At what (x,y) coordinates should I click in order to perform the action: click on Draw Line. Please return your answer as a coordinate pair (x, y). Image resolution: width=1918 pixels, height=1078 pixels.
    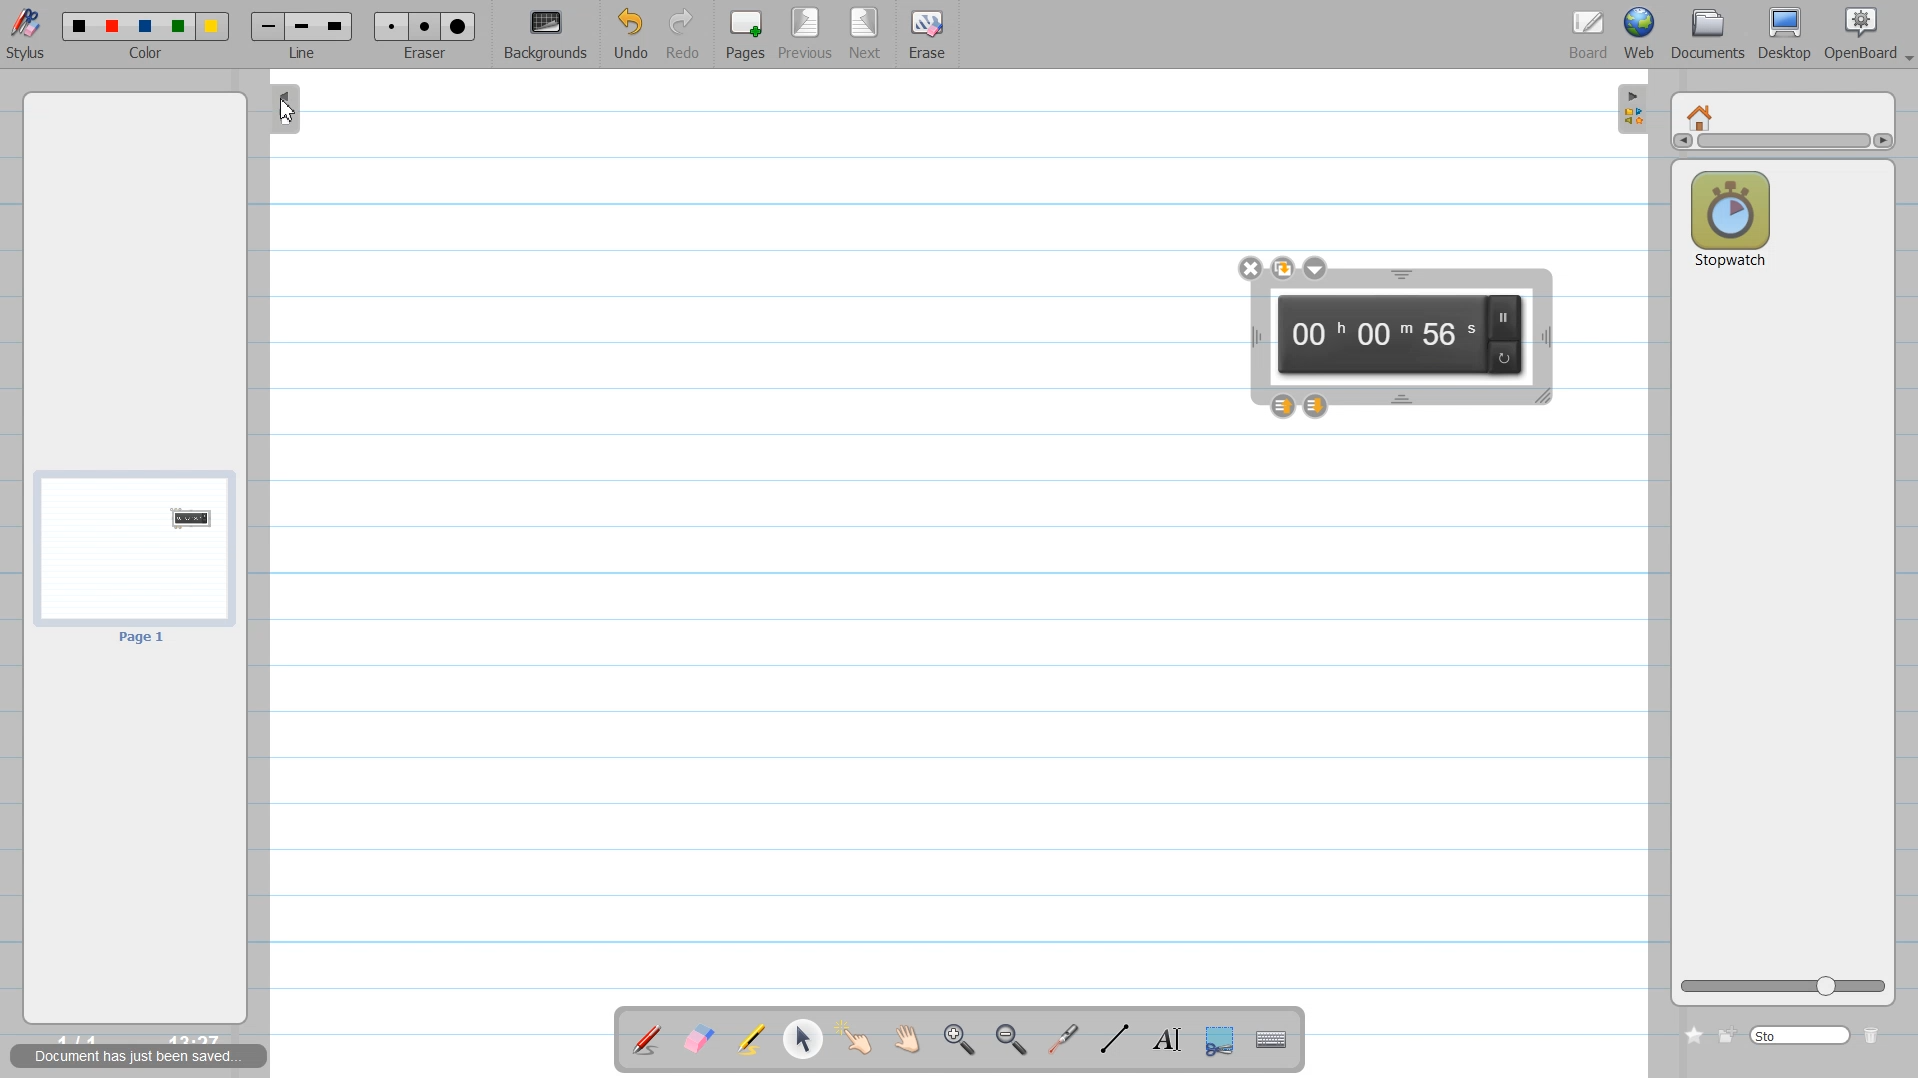
    Looking at the image, I should click on (1113, 1039).